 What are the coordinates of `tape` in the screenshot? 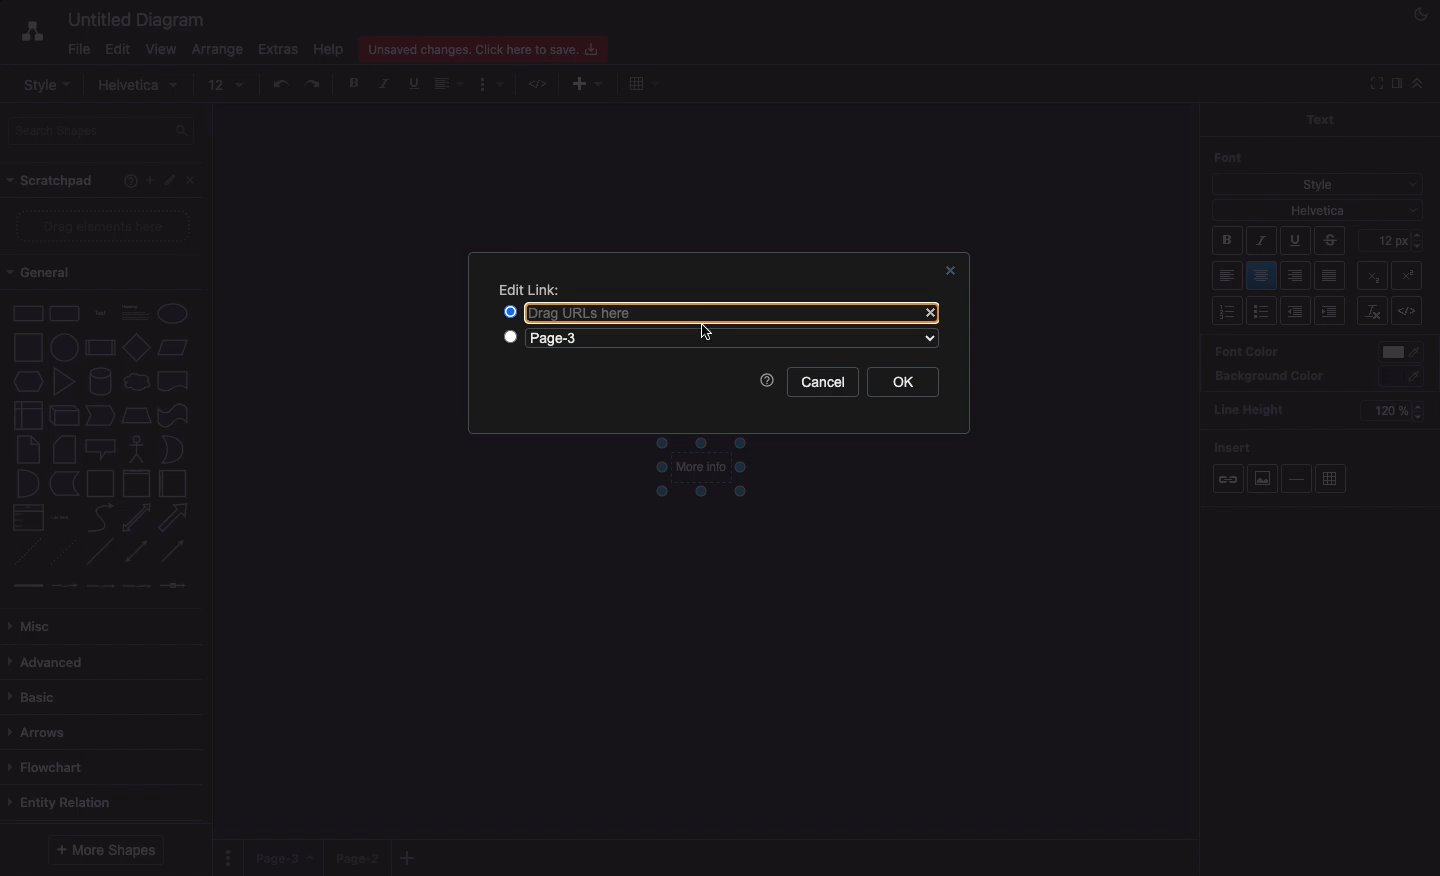 It's located at (173, 415).